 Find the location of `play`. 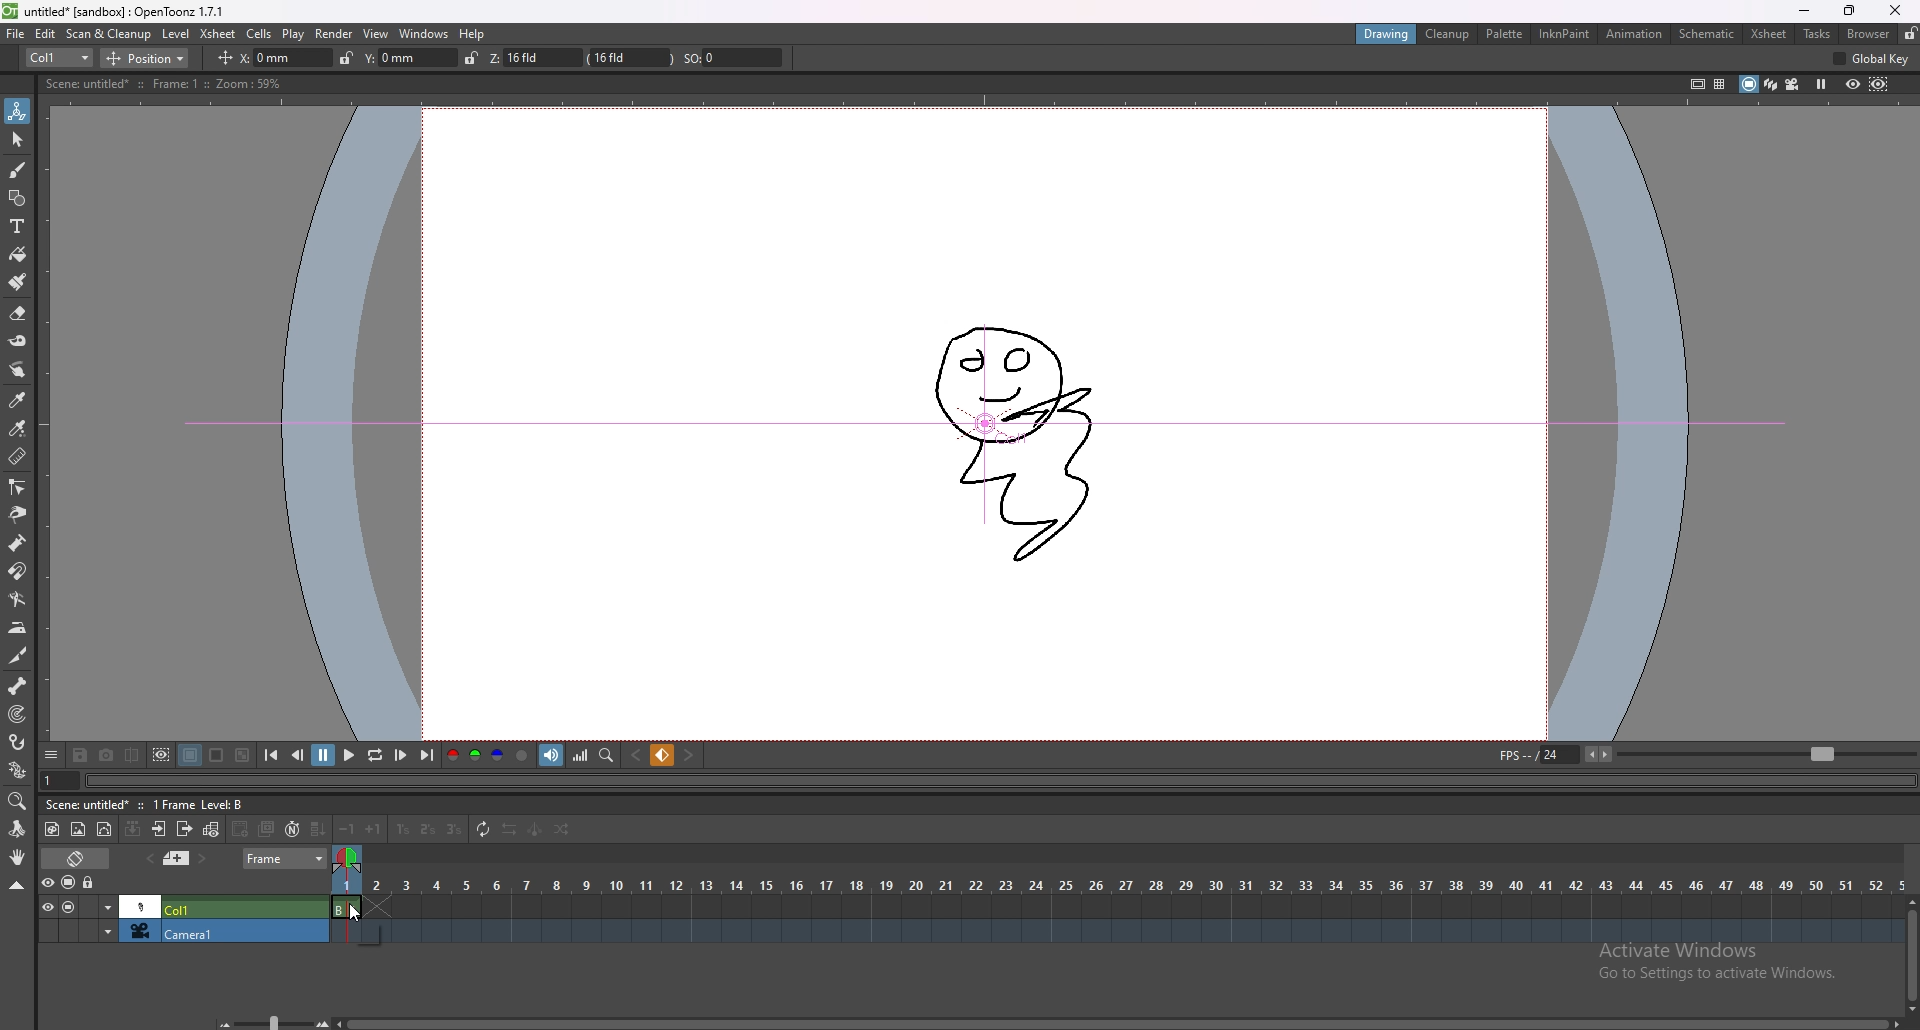

play is located at coordinates (294, 34).